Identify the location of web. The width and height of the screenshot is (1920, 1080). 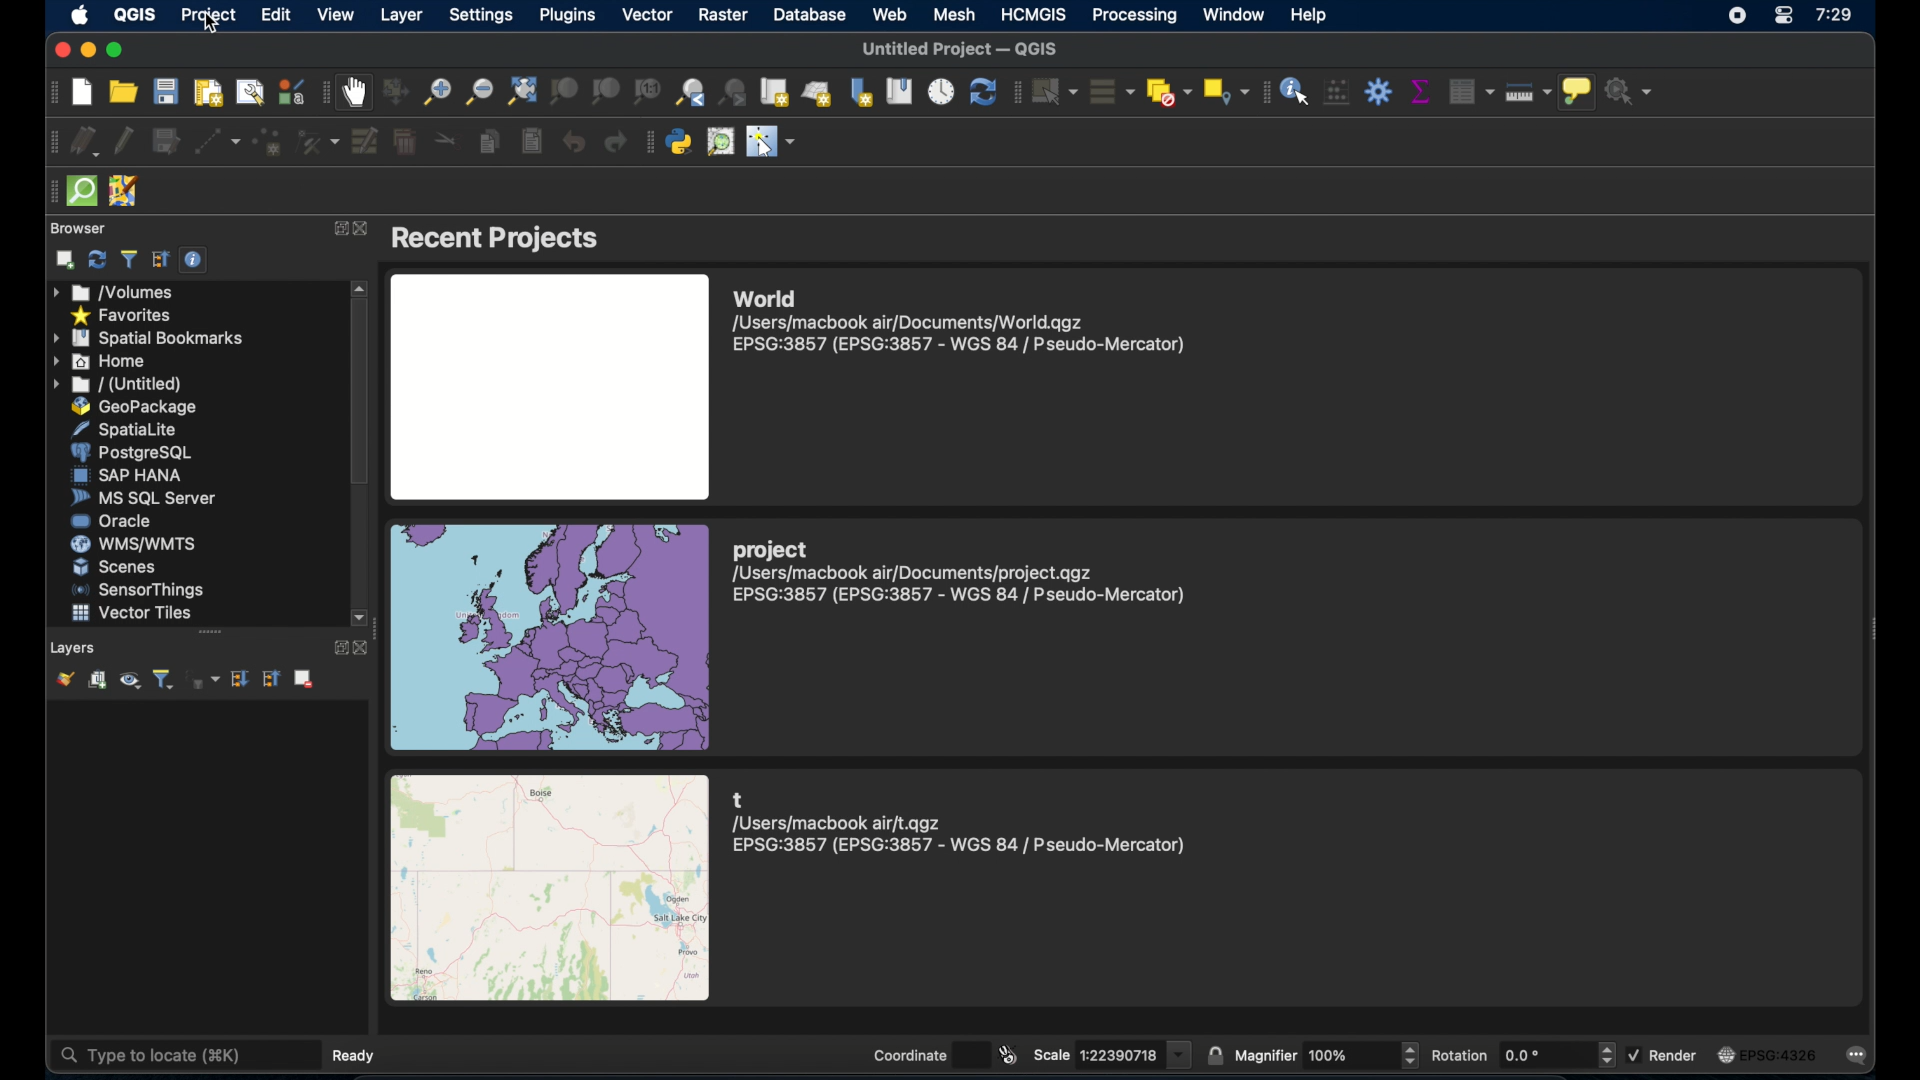
(887, 14).